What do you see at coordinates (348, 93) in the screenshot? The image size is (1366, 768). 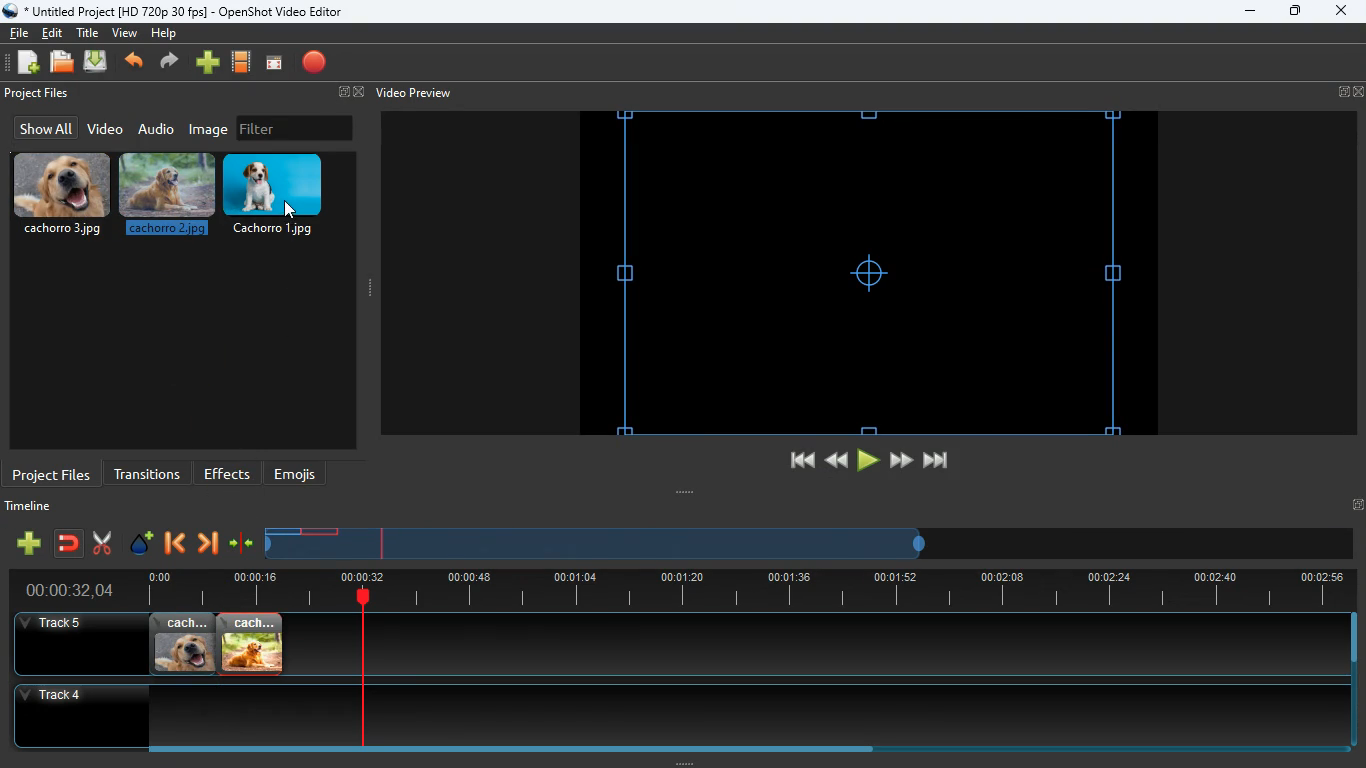 I see `fullscreen` at bounding box center [348, 93].